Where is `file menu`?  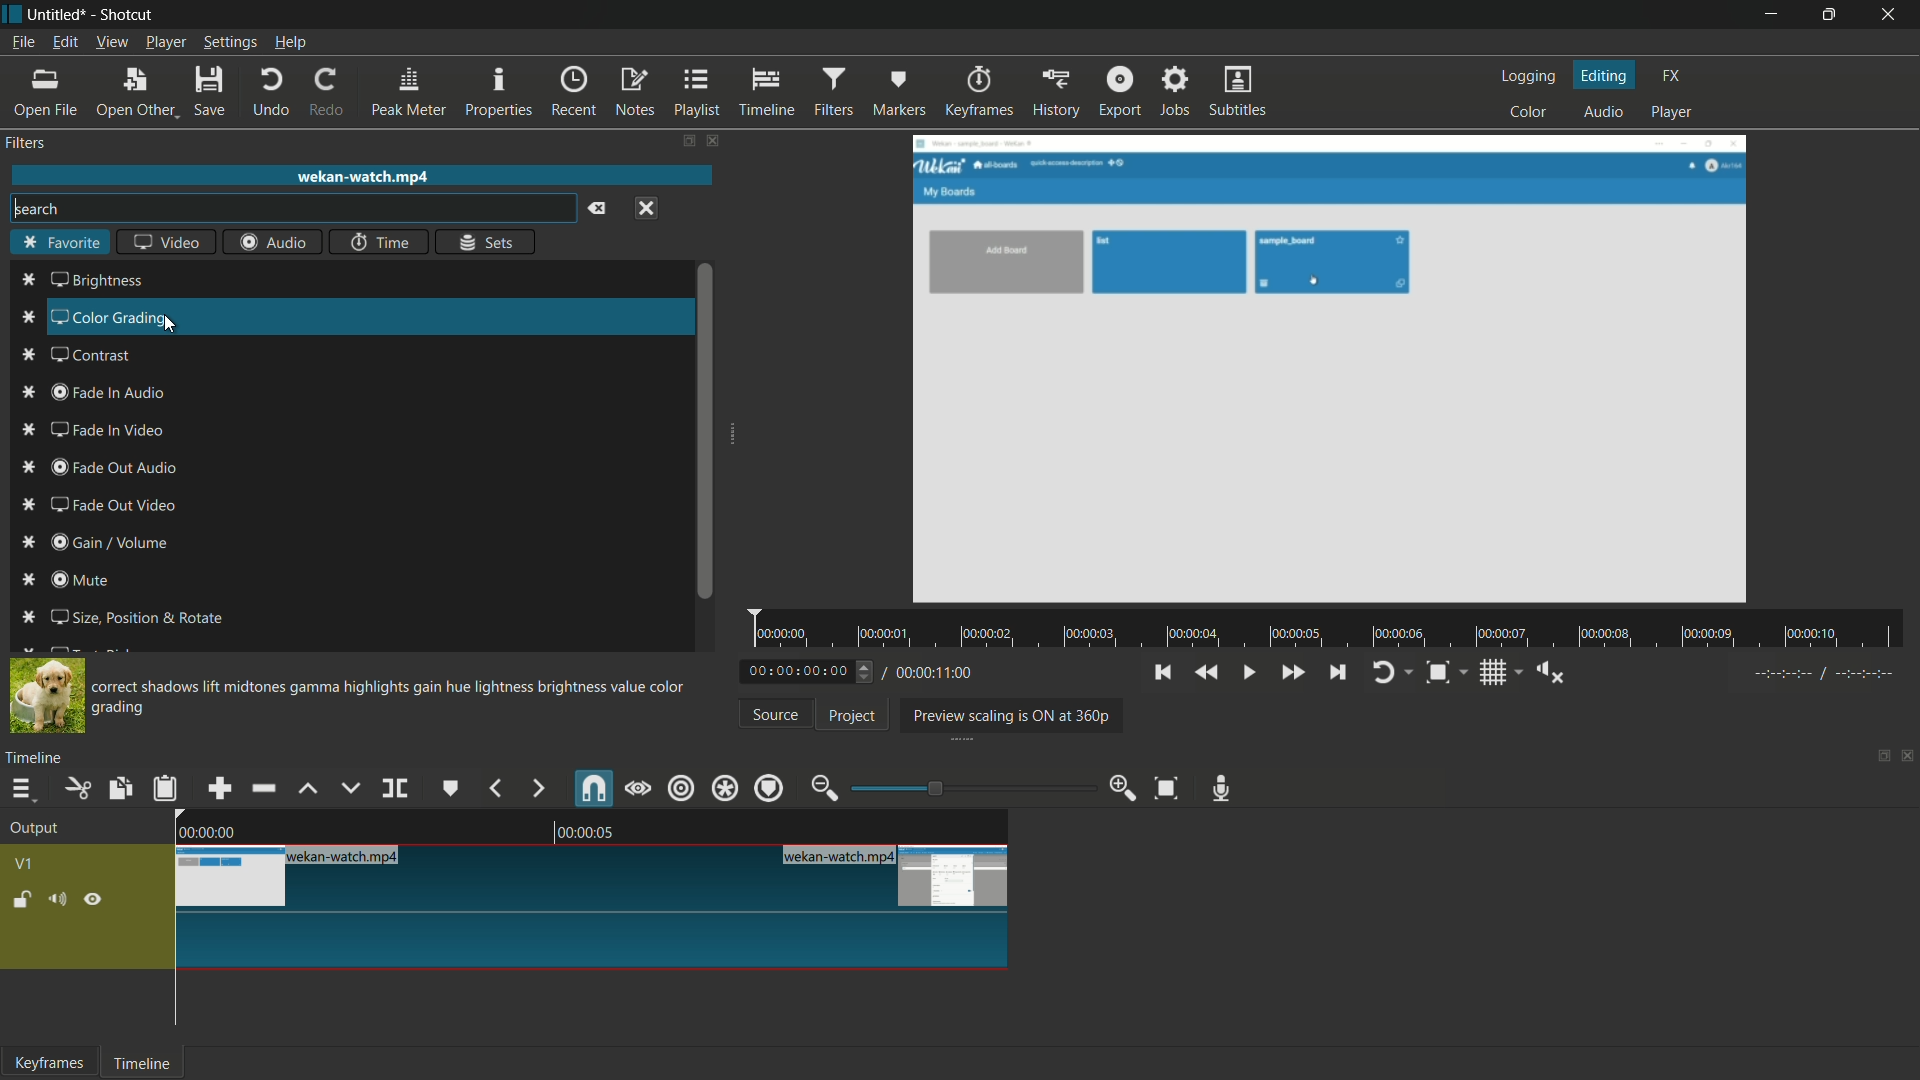
file menu is located at coordinates (23, 42).